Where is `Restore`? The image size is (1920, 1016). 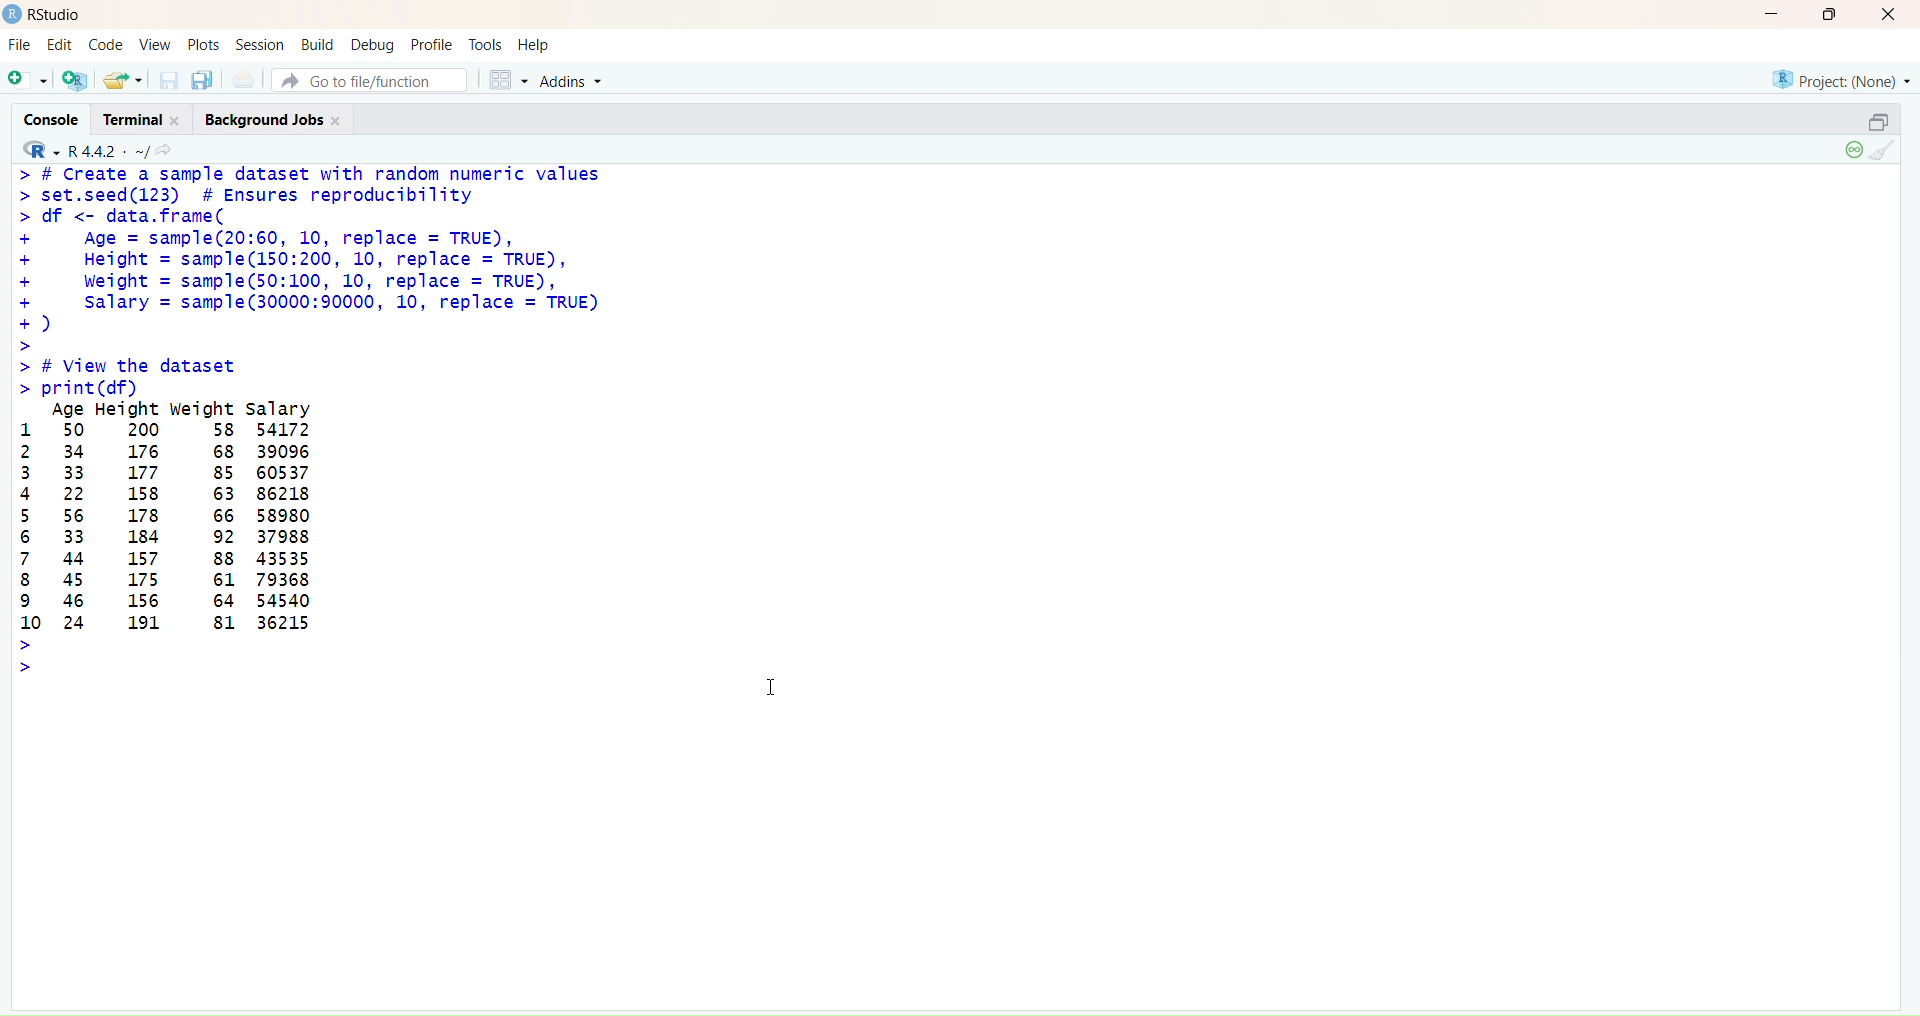
Restore is located at coordinates (1878, 122).